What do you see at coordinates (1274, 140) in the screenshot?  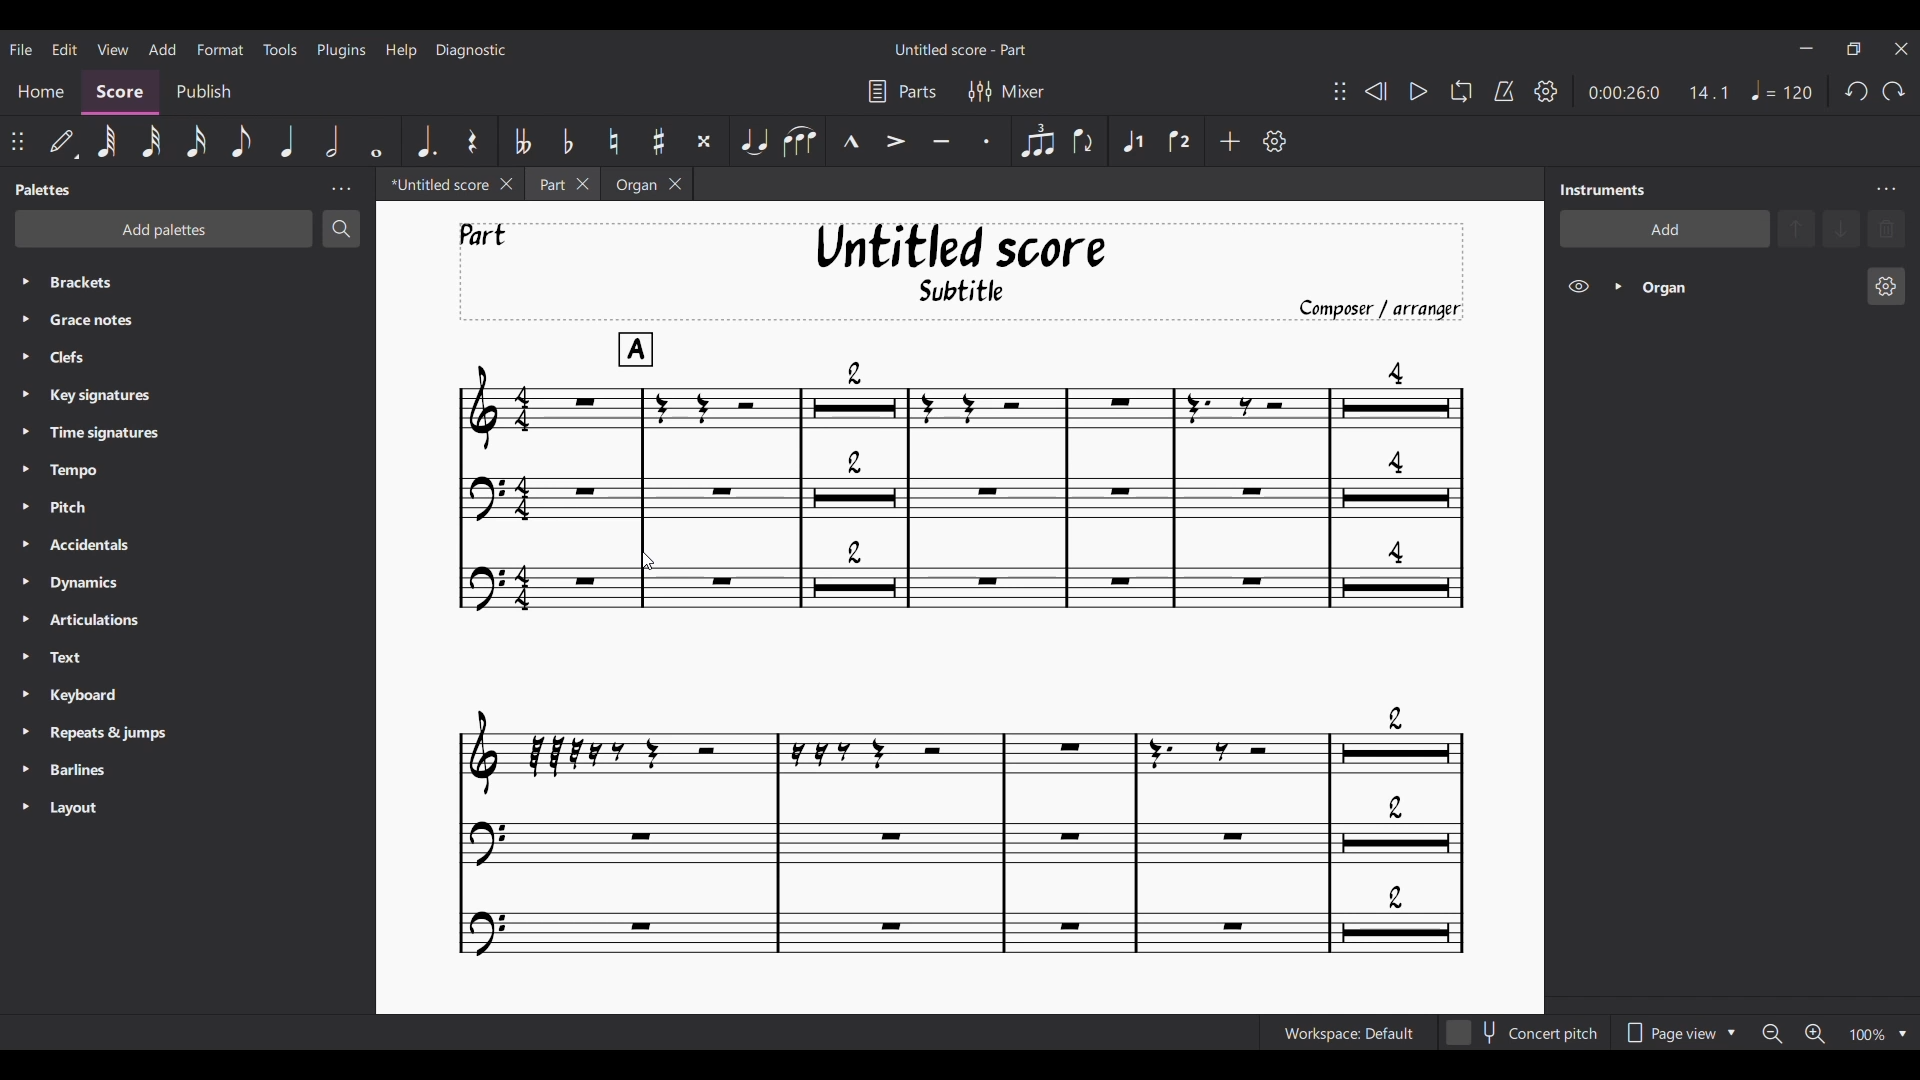 I see `Customize toolbar` at bounding box center [1274, 140].